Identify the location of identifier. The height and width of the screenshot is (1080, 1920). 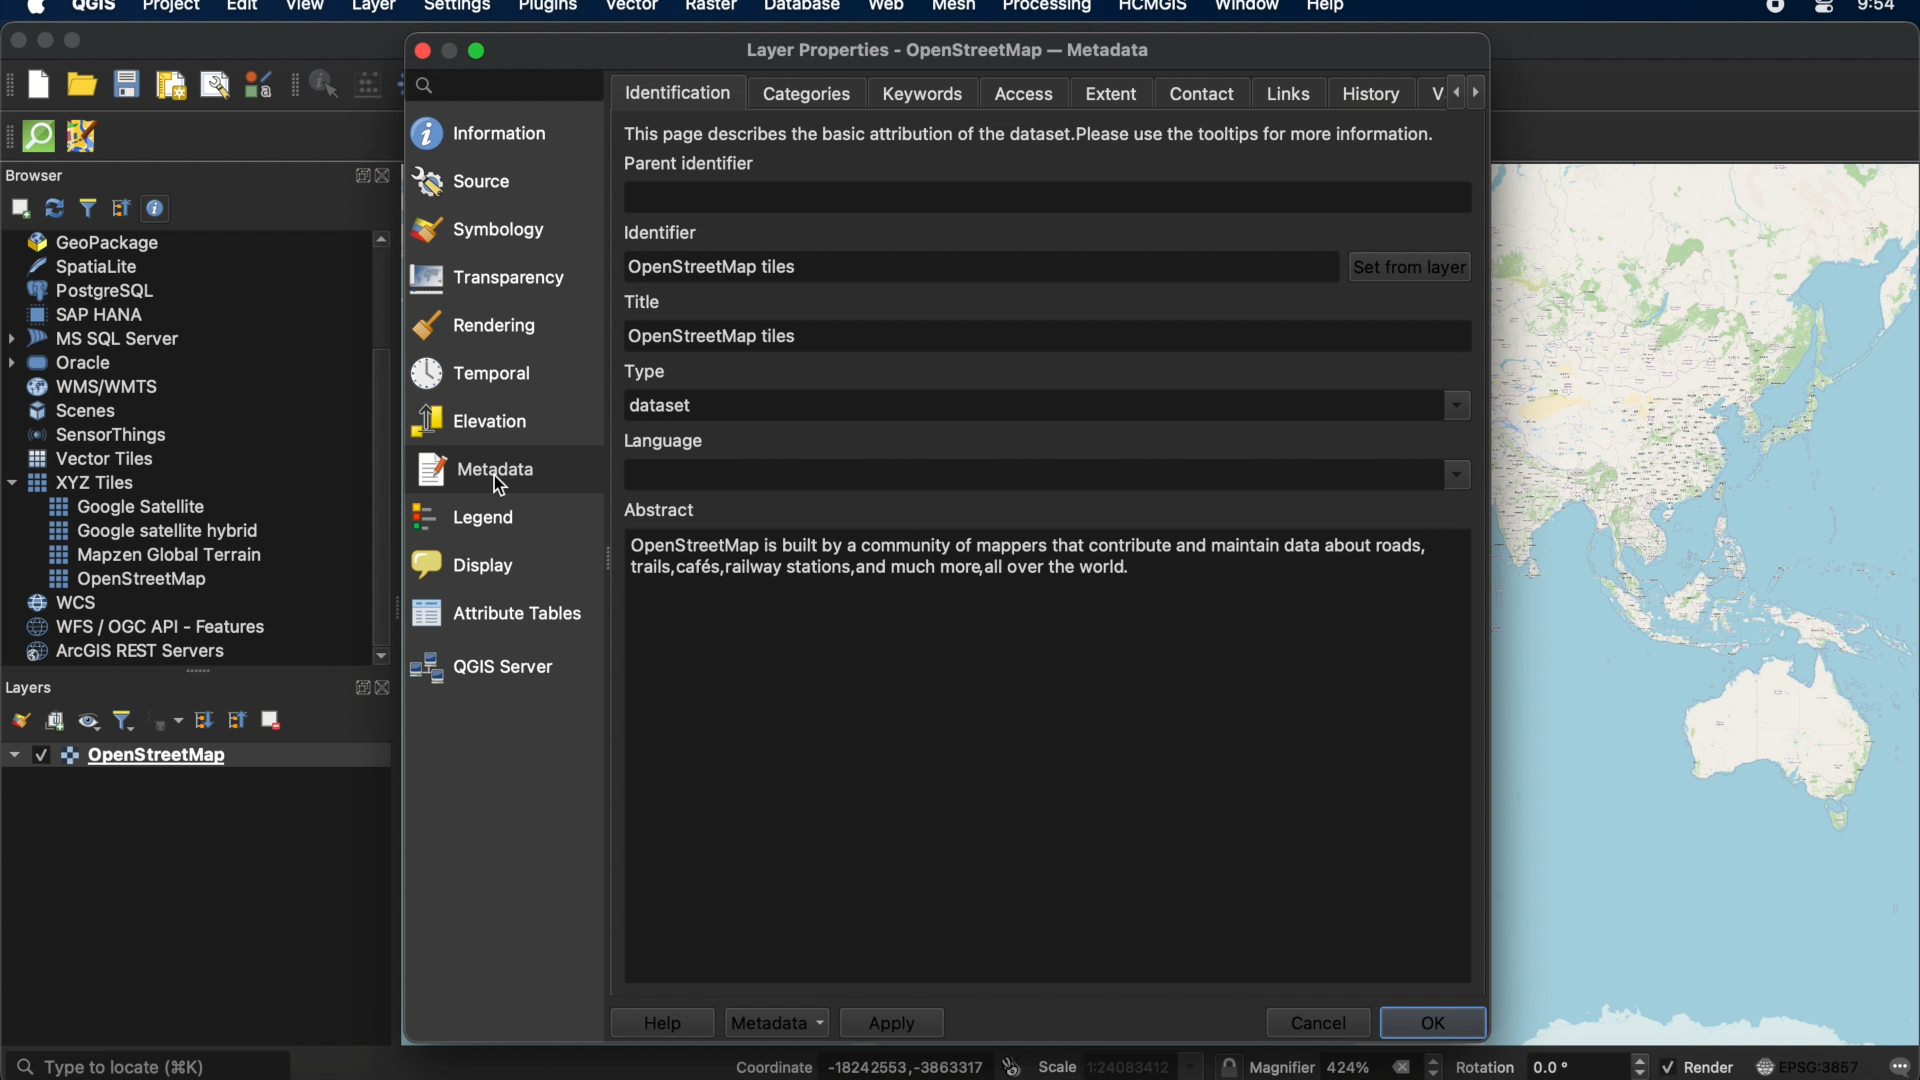
(665, 231).